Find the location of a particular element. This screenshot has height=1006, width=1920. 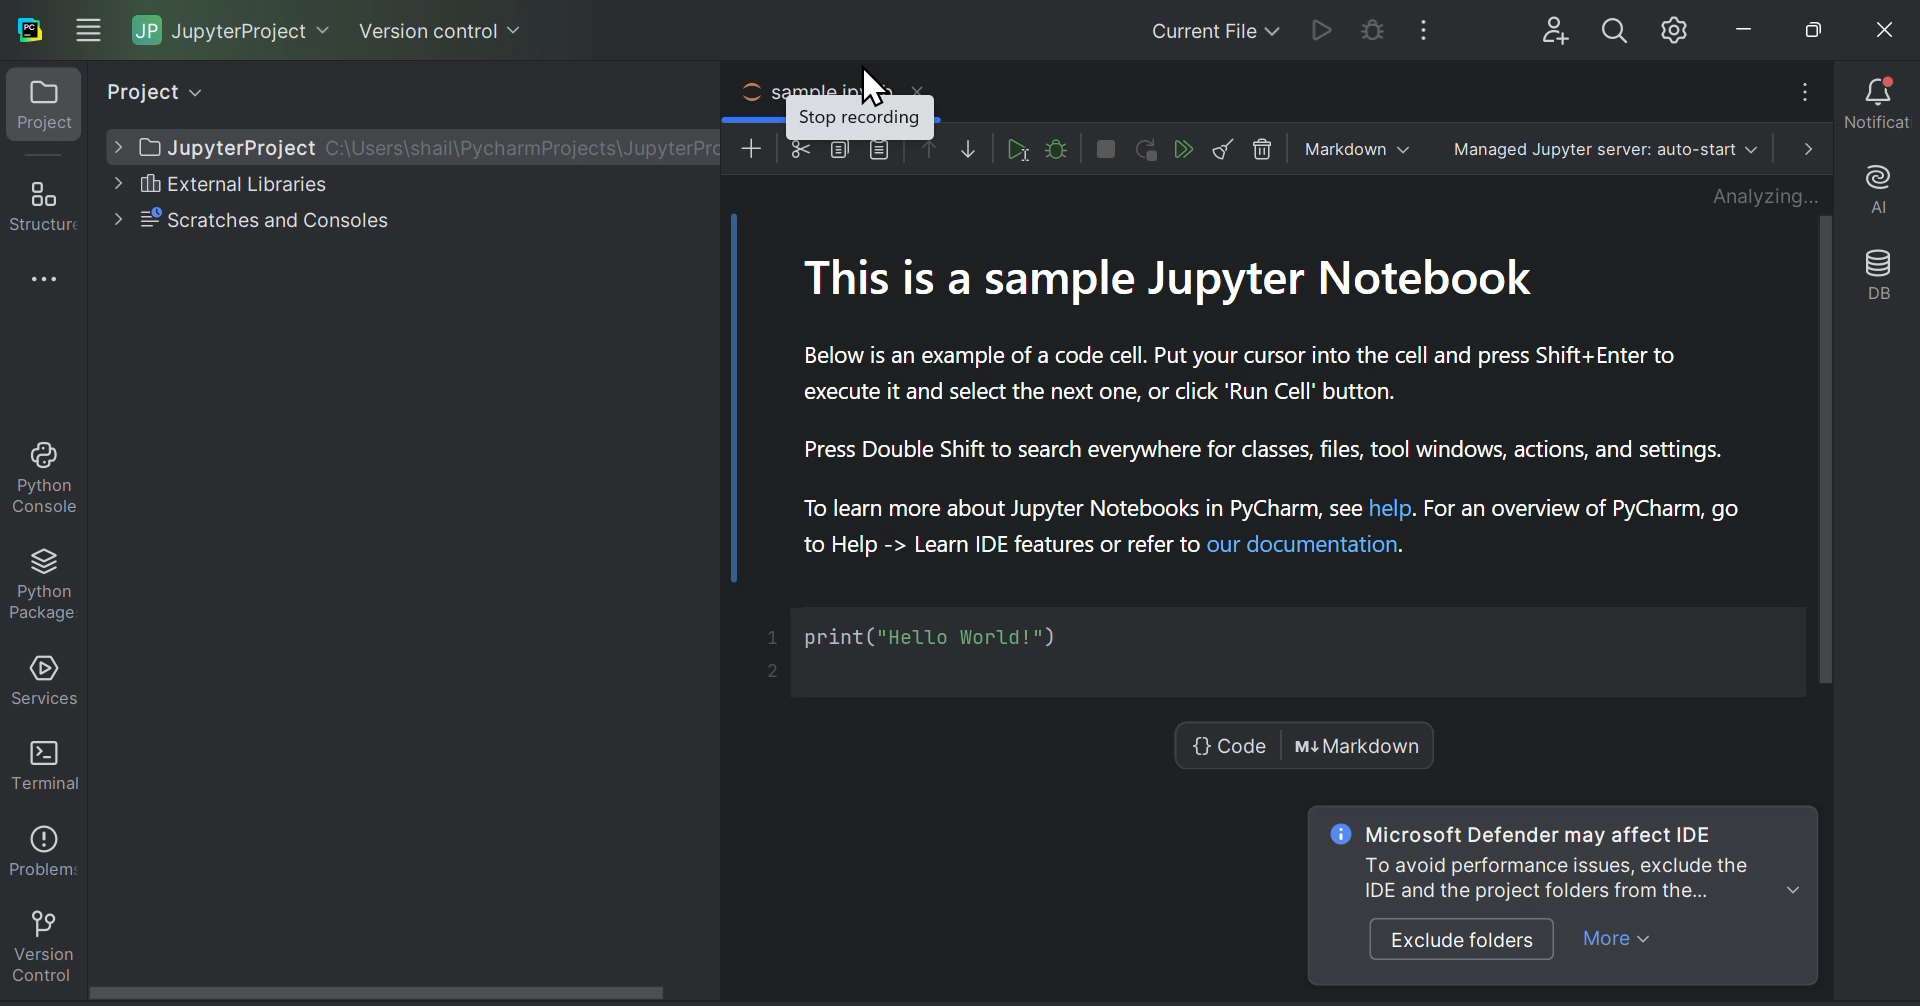

Django project is located at coordinates (1184, 27).